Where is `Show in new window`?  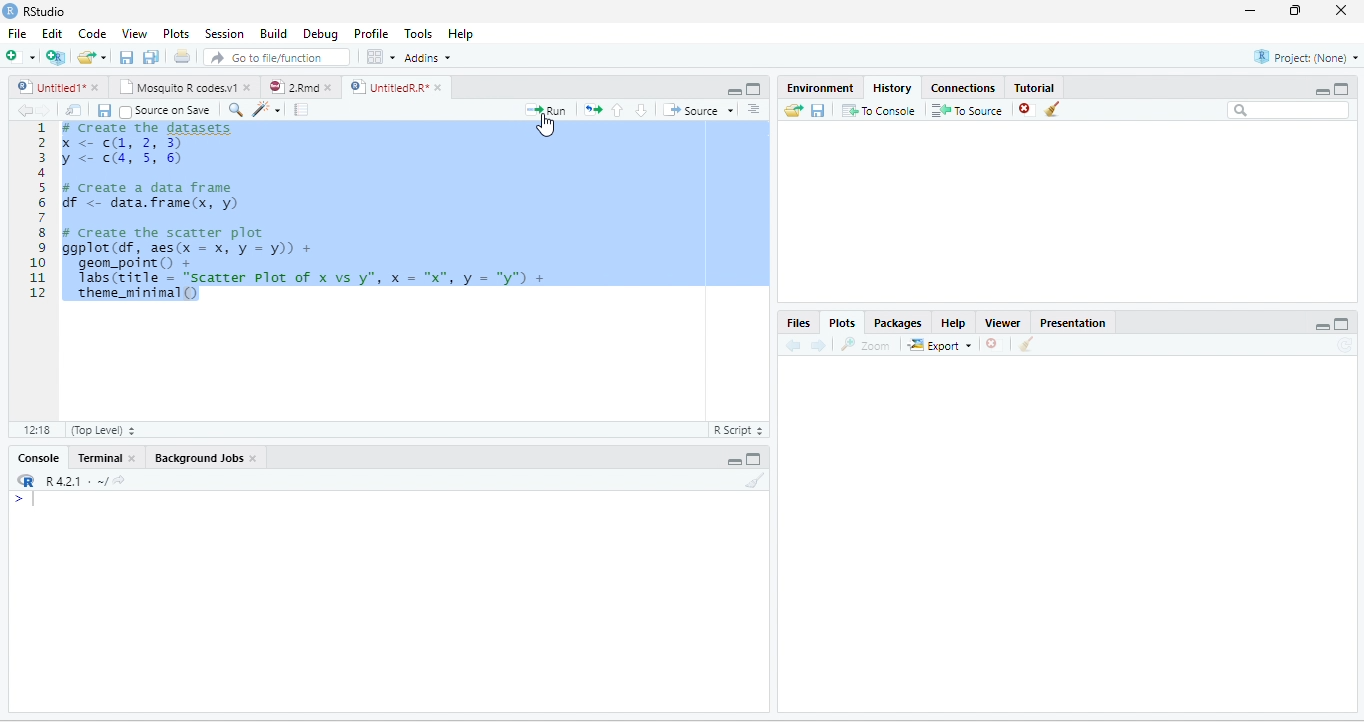
Show in new window is located at coordinates (75, 111).